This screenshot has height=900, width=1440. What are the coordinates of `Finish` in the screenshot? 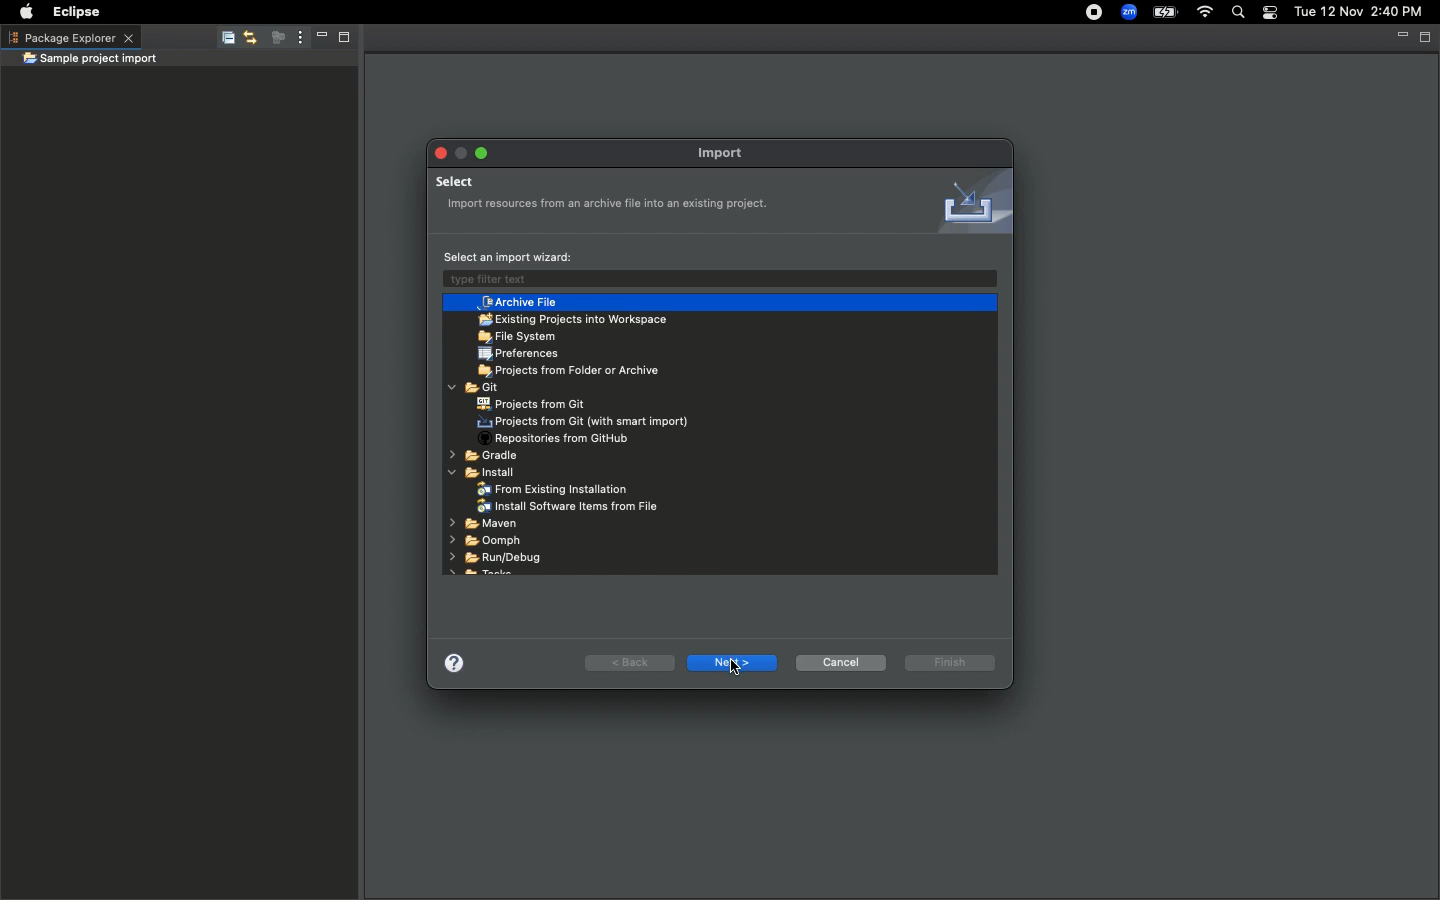 It's located at (951, 662).